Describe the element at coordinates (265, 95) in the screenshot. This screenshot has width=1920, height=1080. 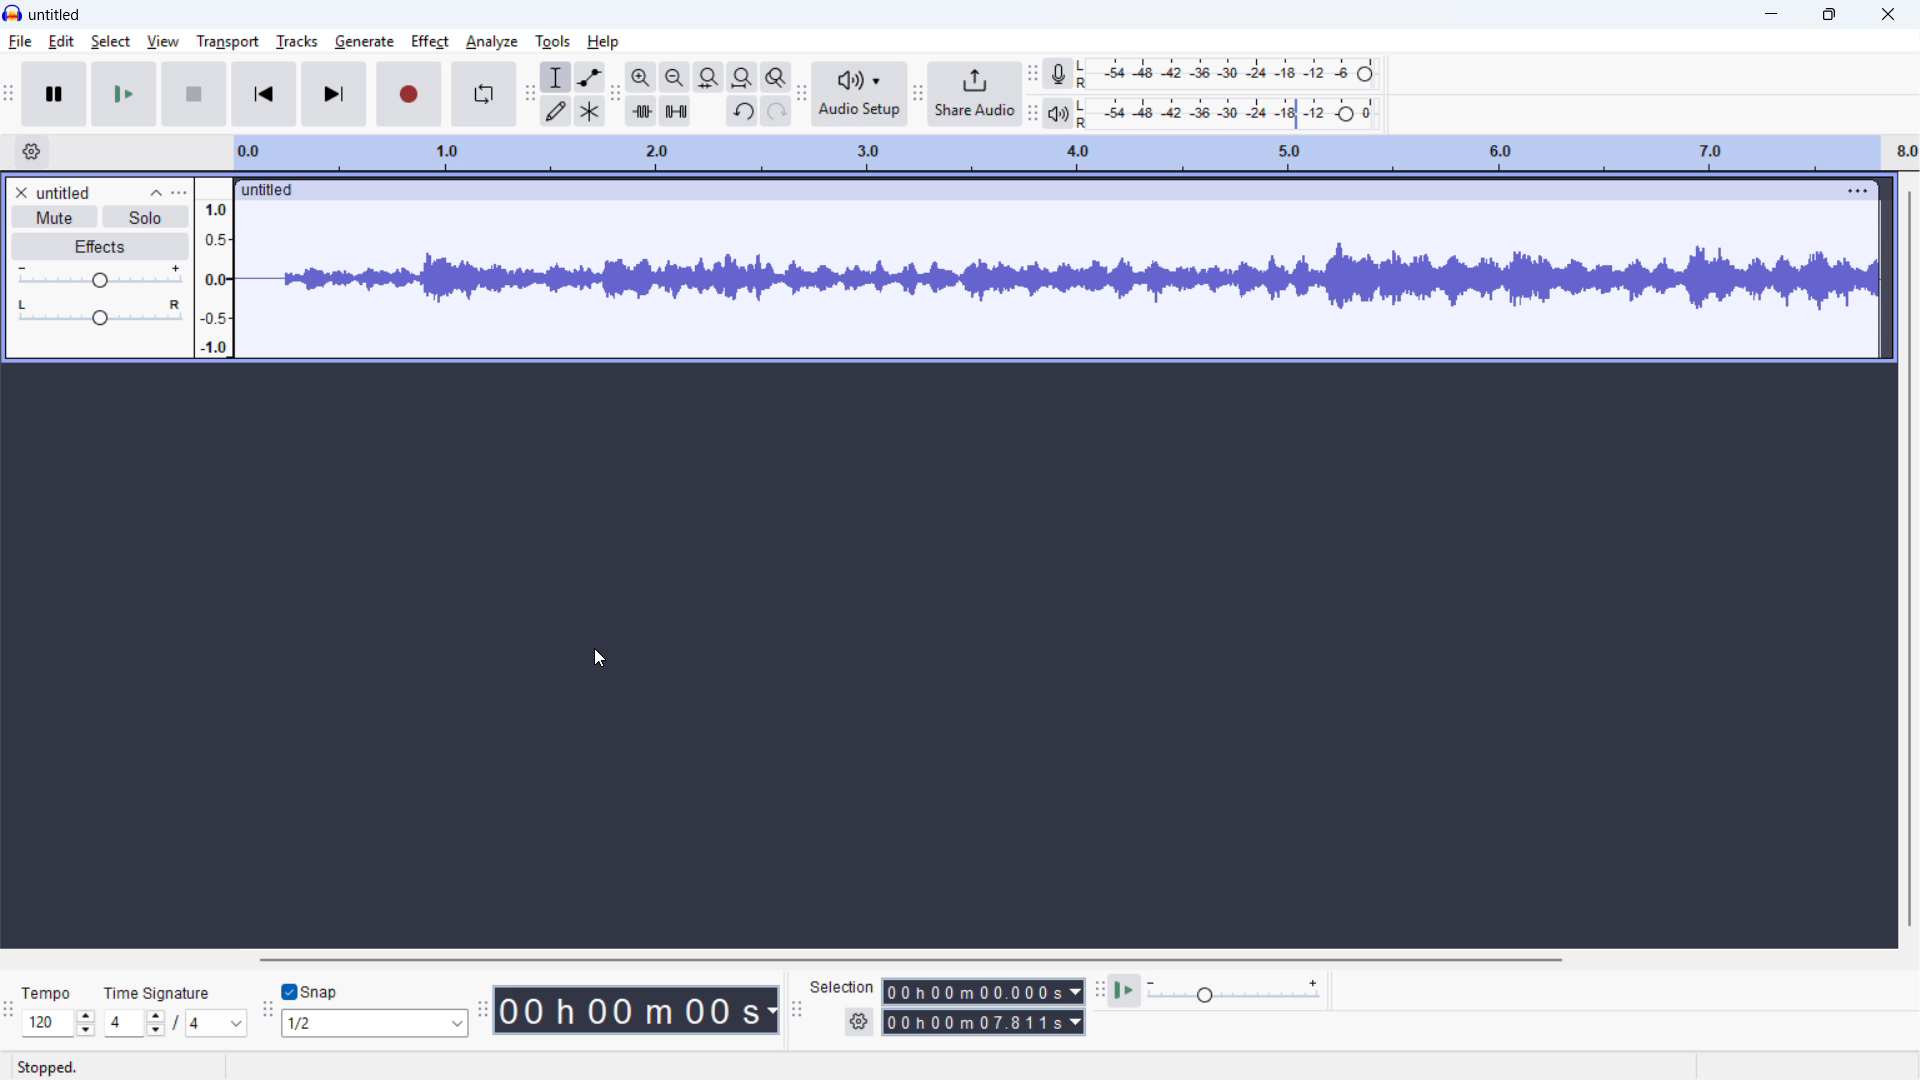
I see `skip to start` at that location.